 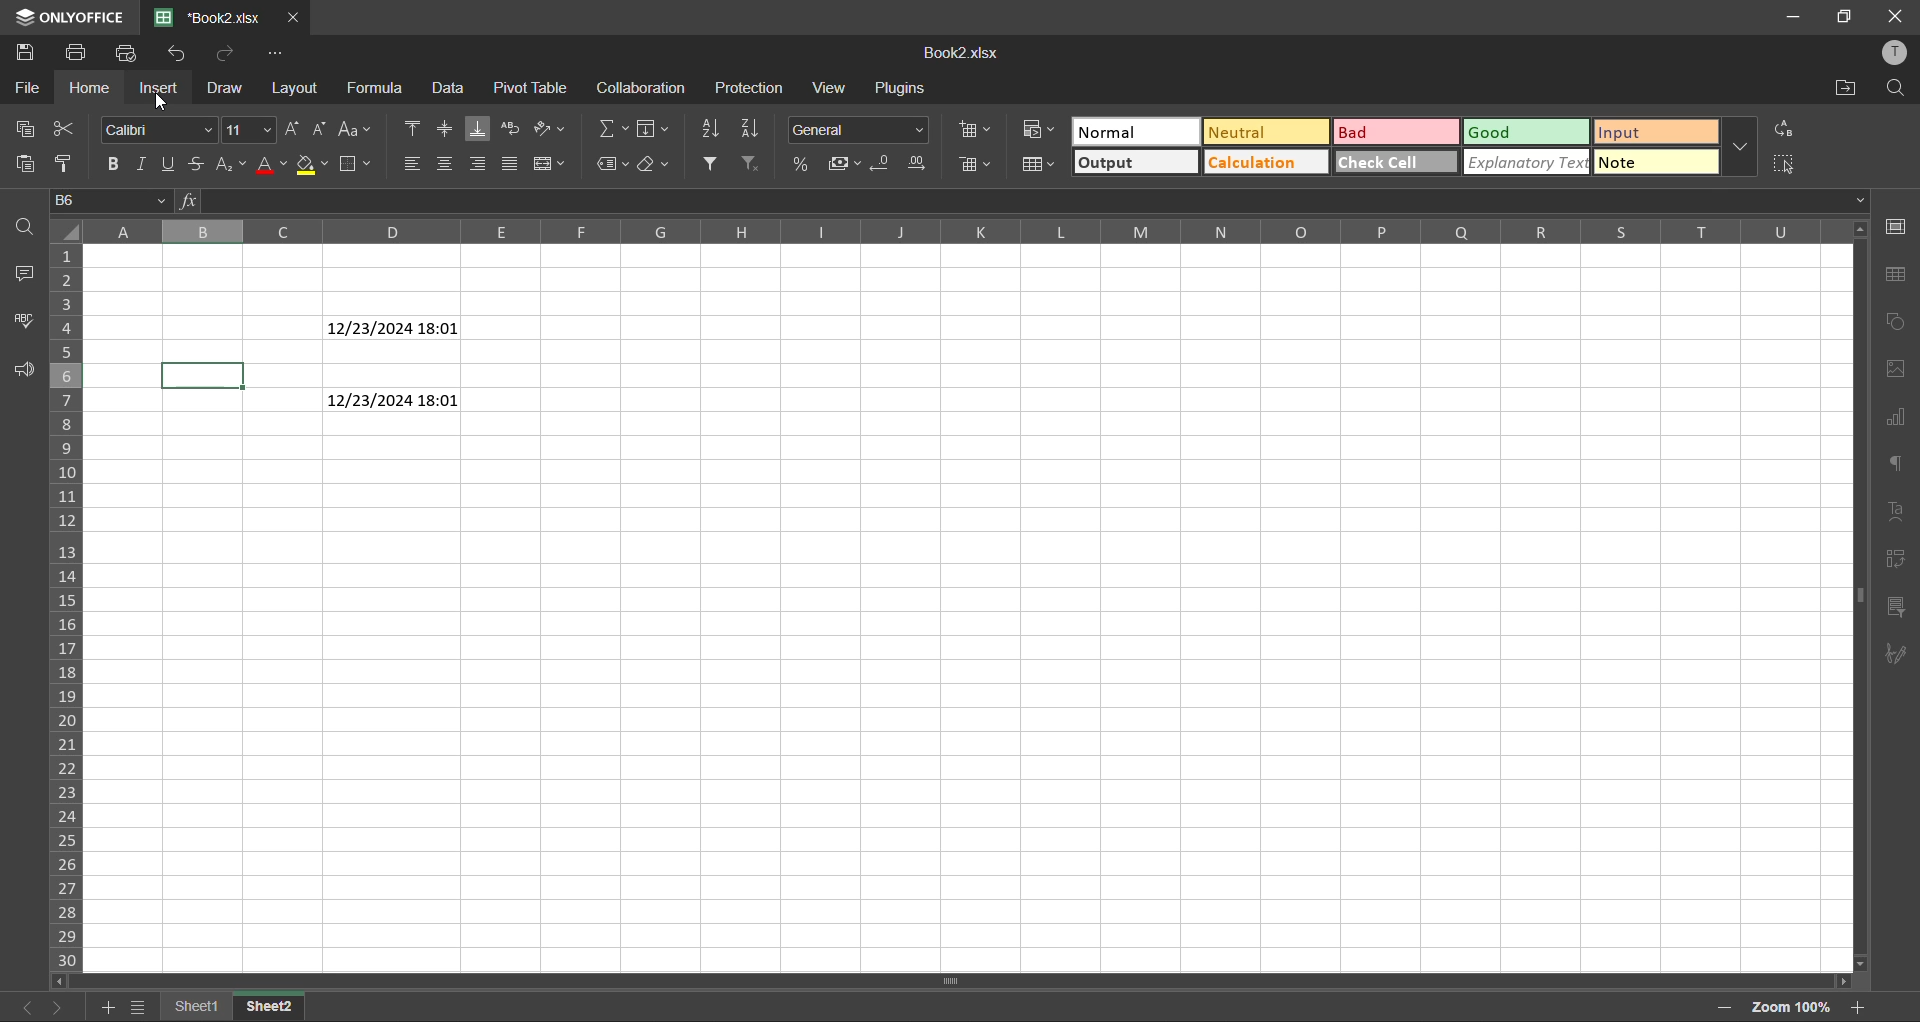 What do you see at coordinates (1900, 654) in the screenshot?
I see `signature` at bounding box center [1900, 654].